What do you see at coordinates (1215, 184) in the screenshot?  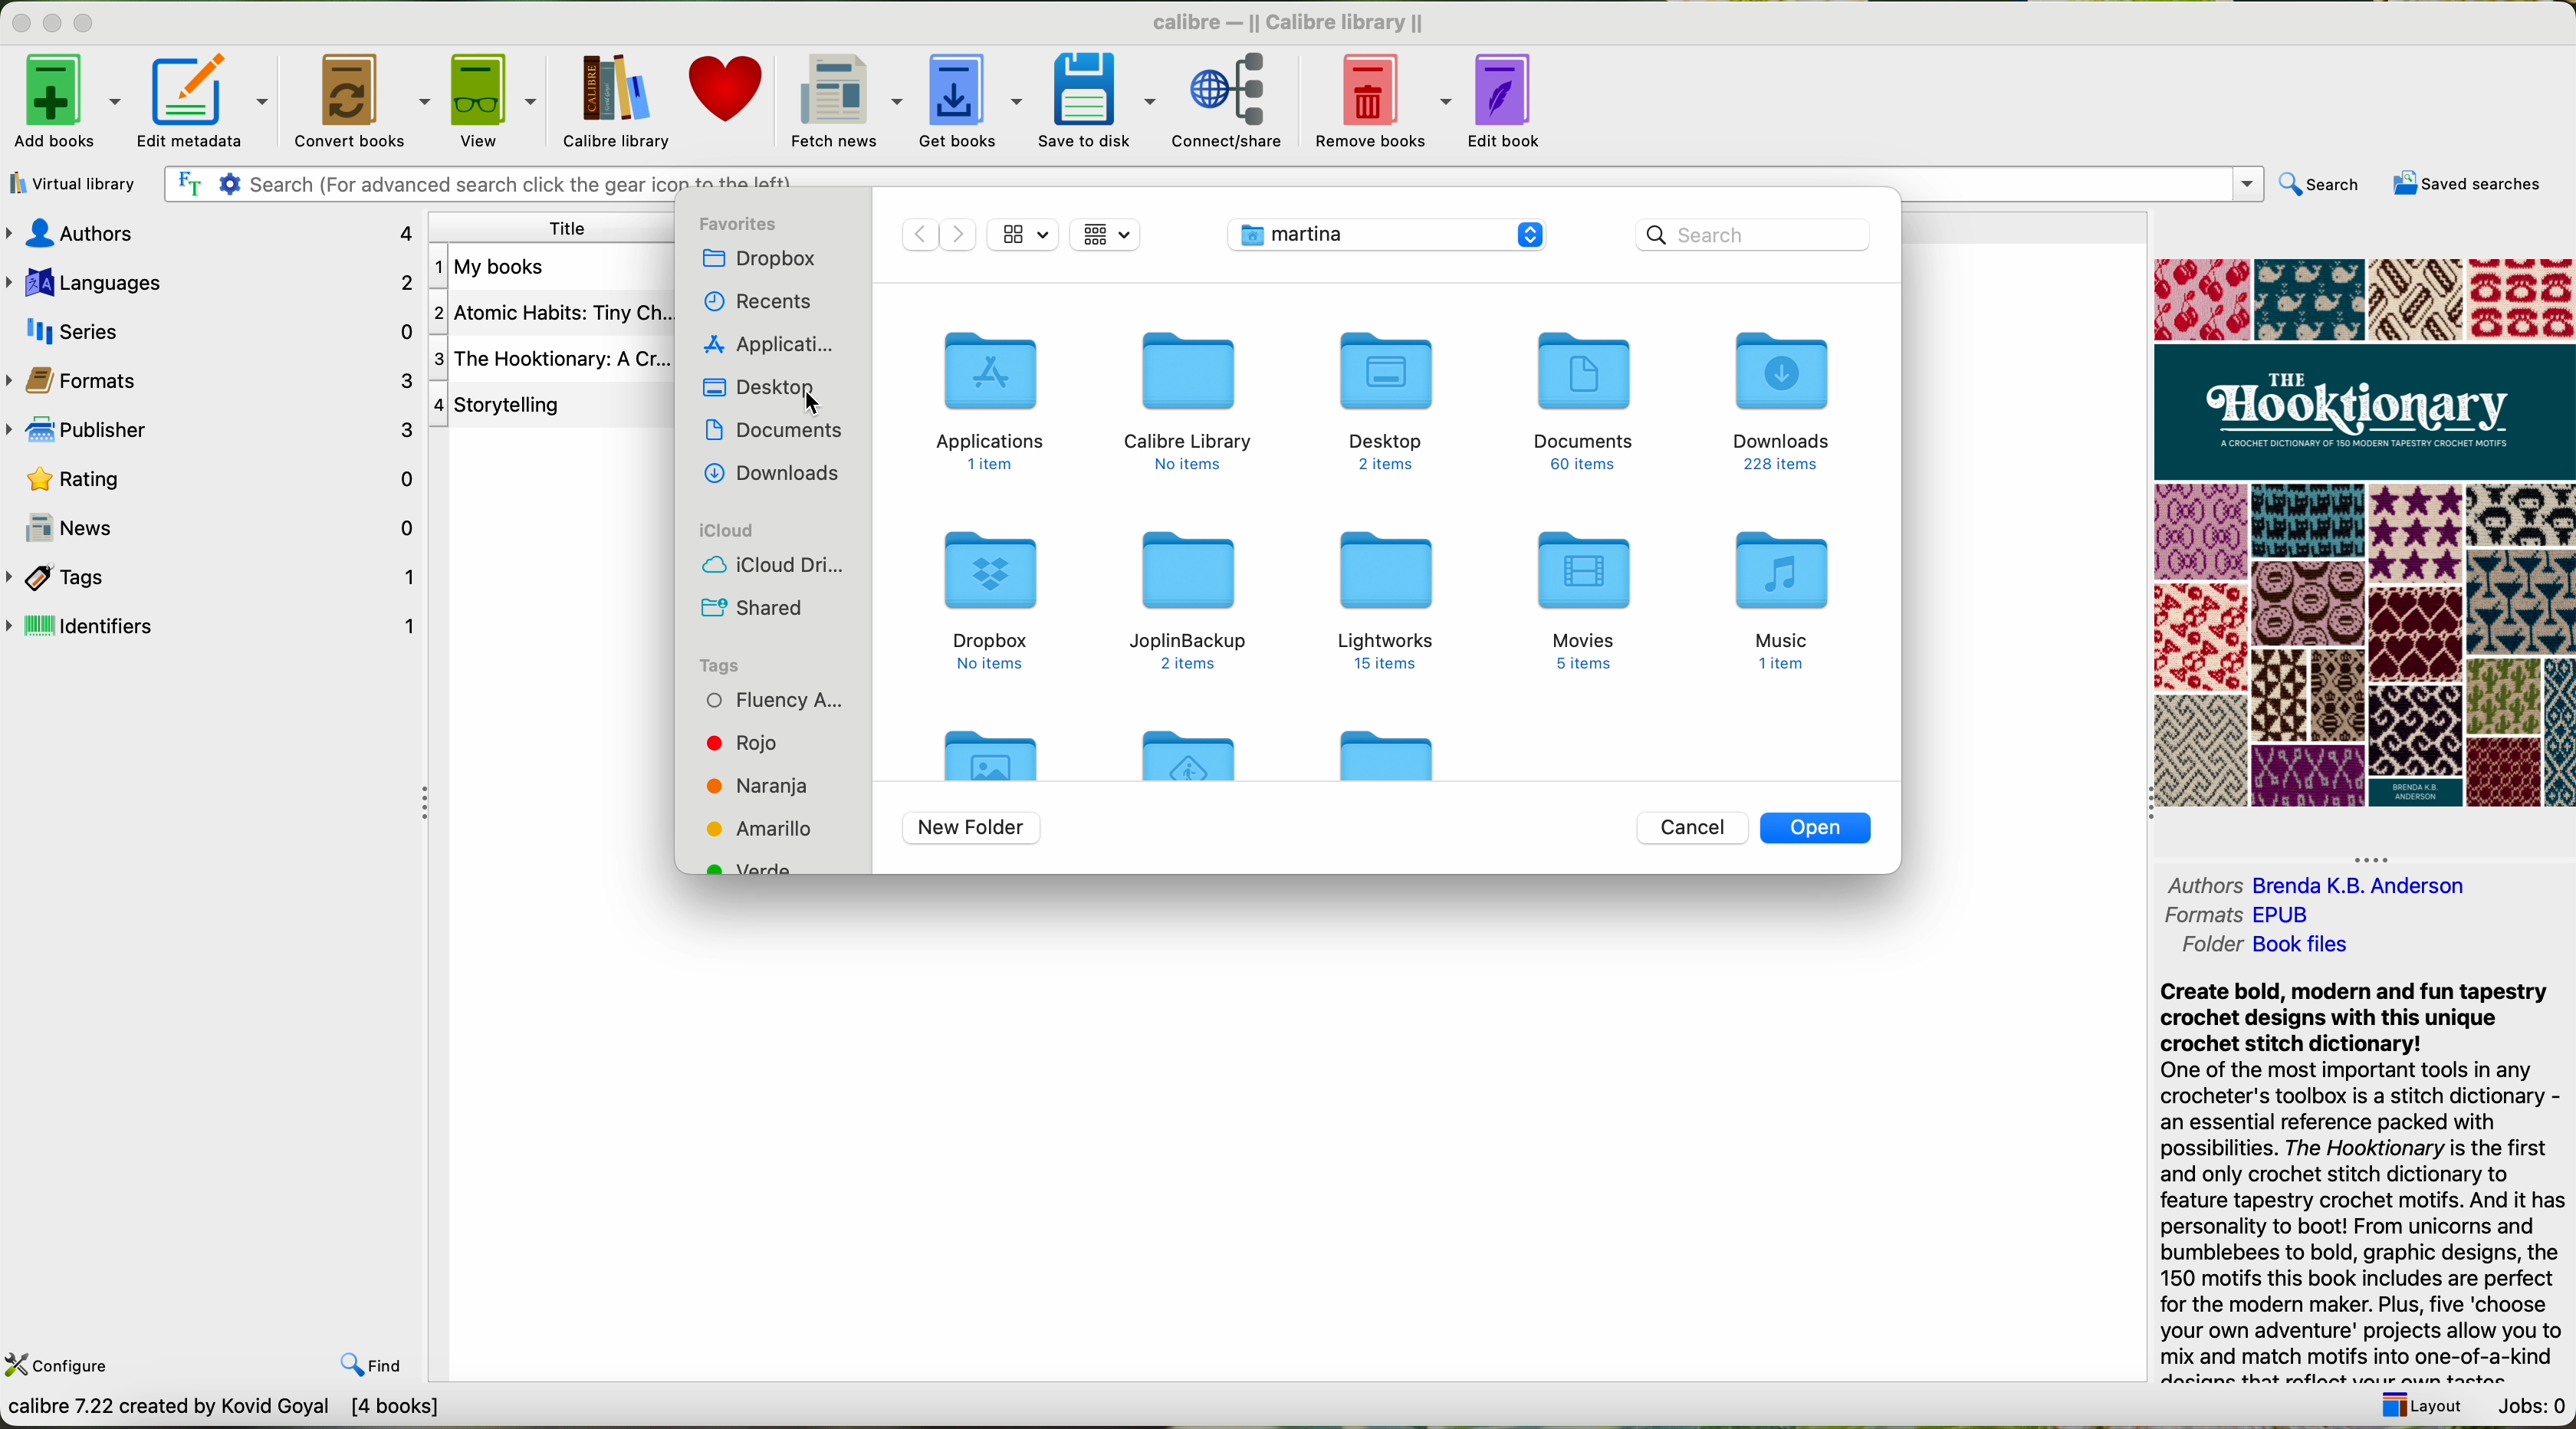 I see `search bar` at bounding box center [1215, 184].